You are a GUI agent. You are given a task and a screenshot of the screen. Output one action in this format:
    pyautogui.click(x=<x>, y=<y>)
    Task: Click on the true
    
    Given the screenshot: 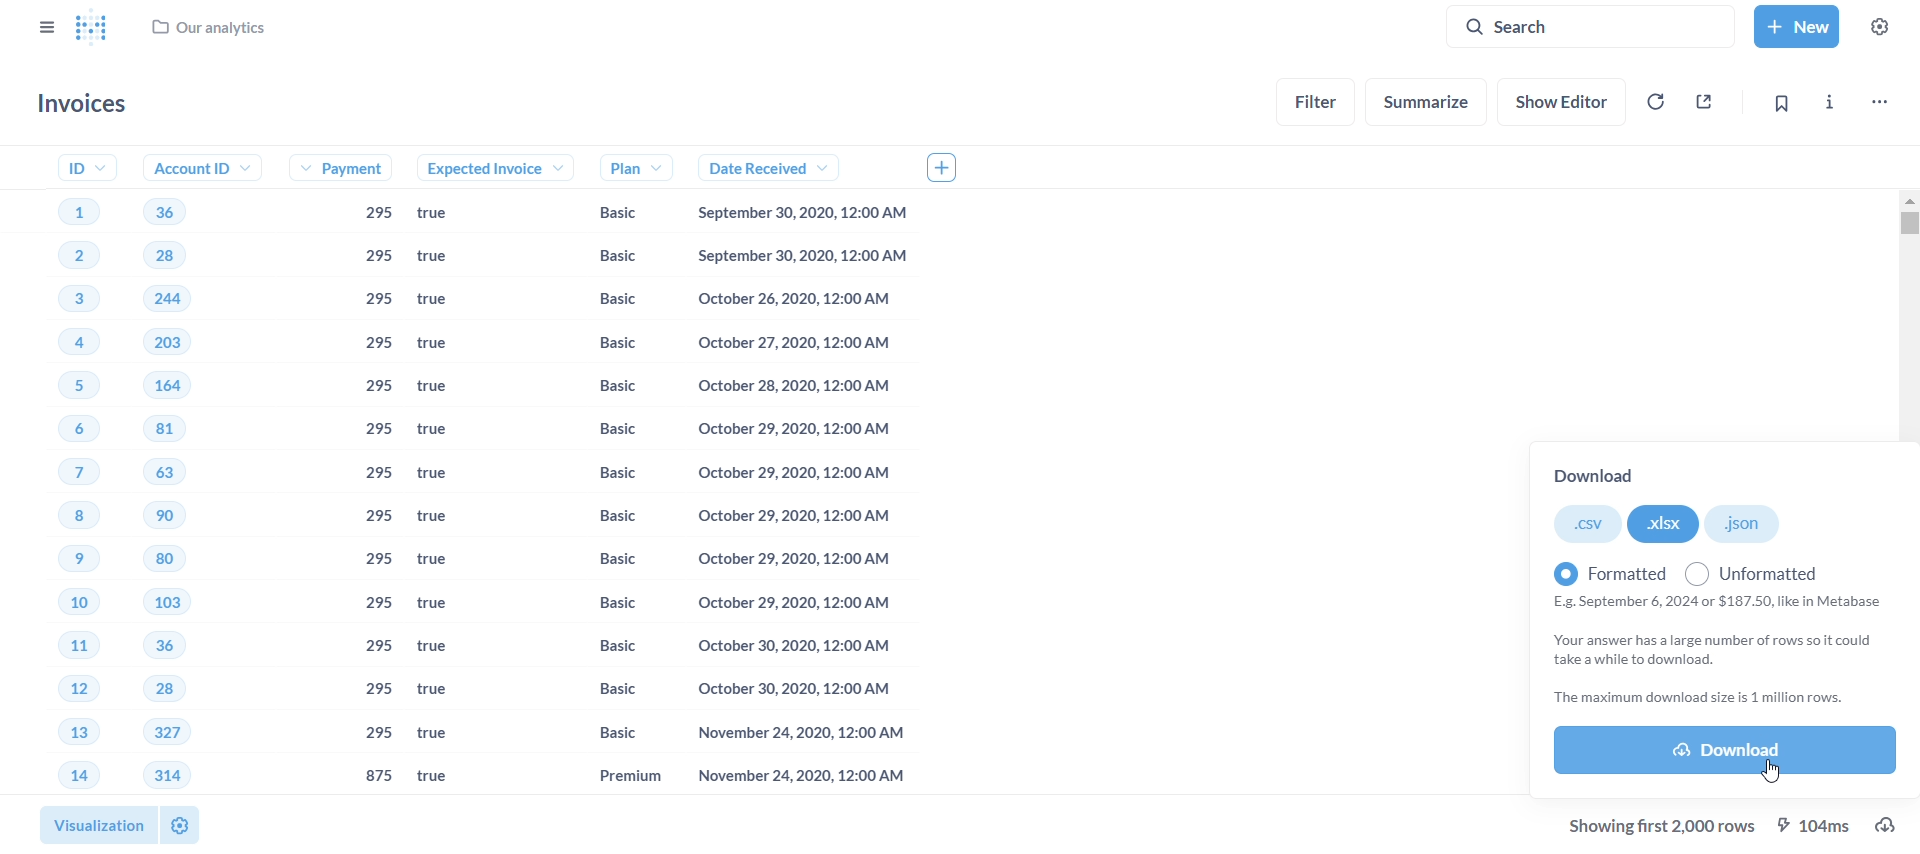 What is the action you would take?
    pyautogui.click(x=449, y=518)
    